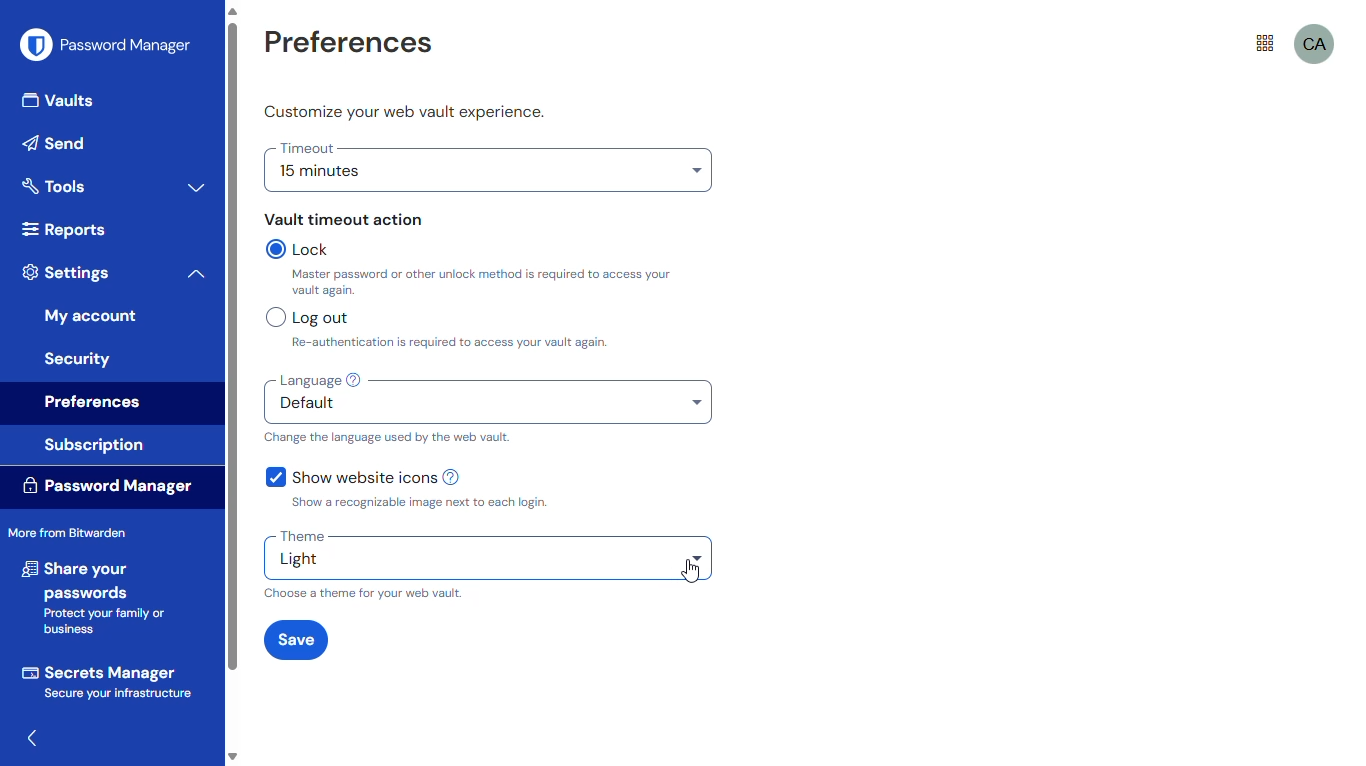 This screenshot has height=766, width=1366. What do you see at coordinates (350, 476) in the screenshot?
I see `show website icons` at bounding box center [350, 476].